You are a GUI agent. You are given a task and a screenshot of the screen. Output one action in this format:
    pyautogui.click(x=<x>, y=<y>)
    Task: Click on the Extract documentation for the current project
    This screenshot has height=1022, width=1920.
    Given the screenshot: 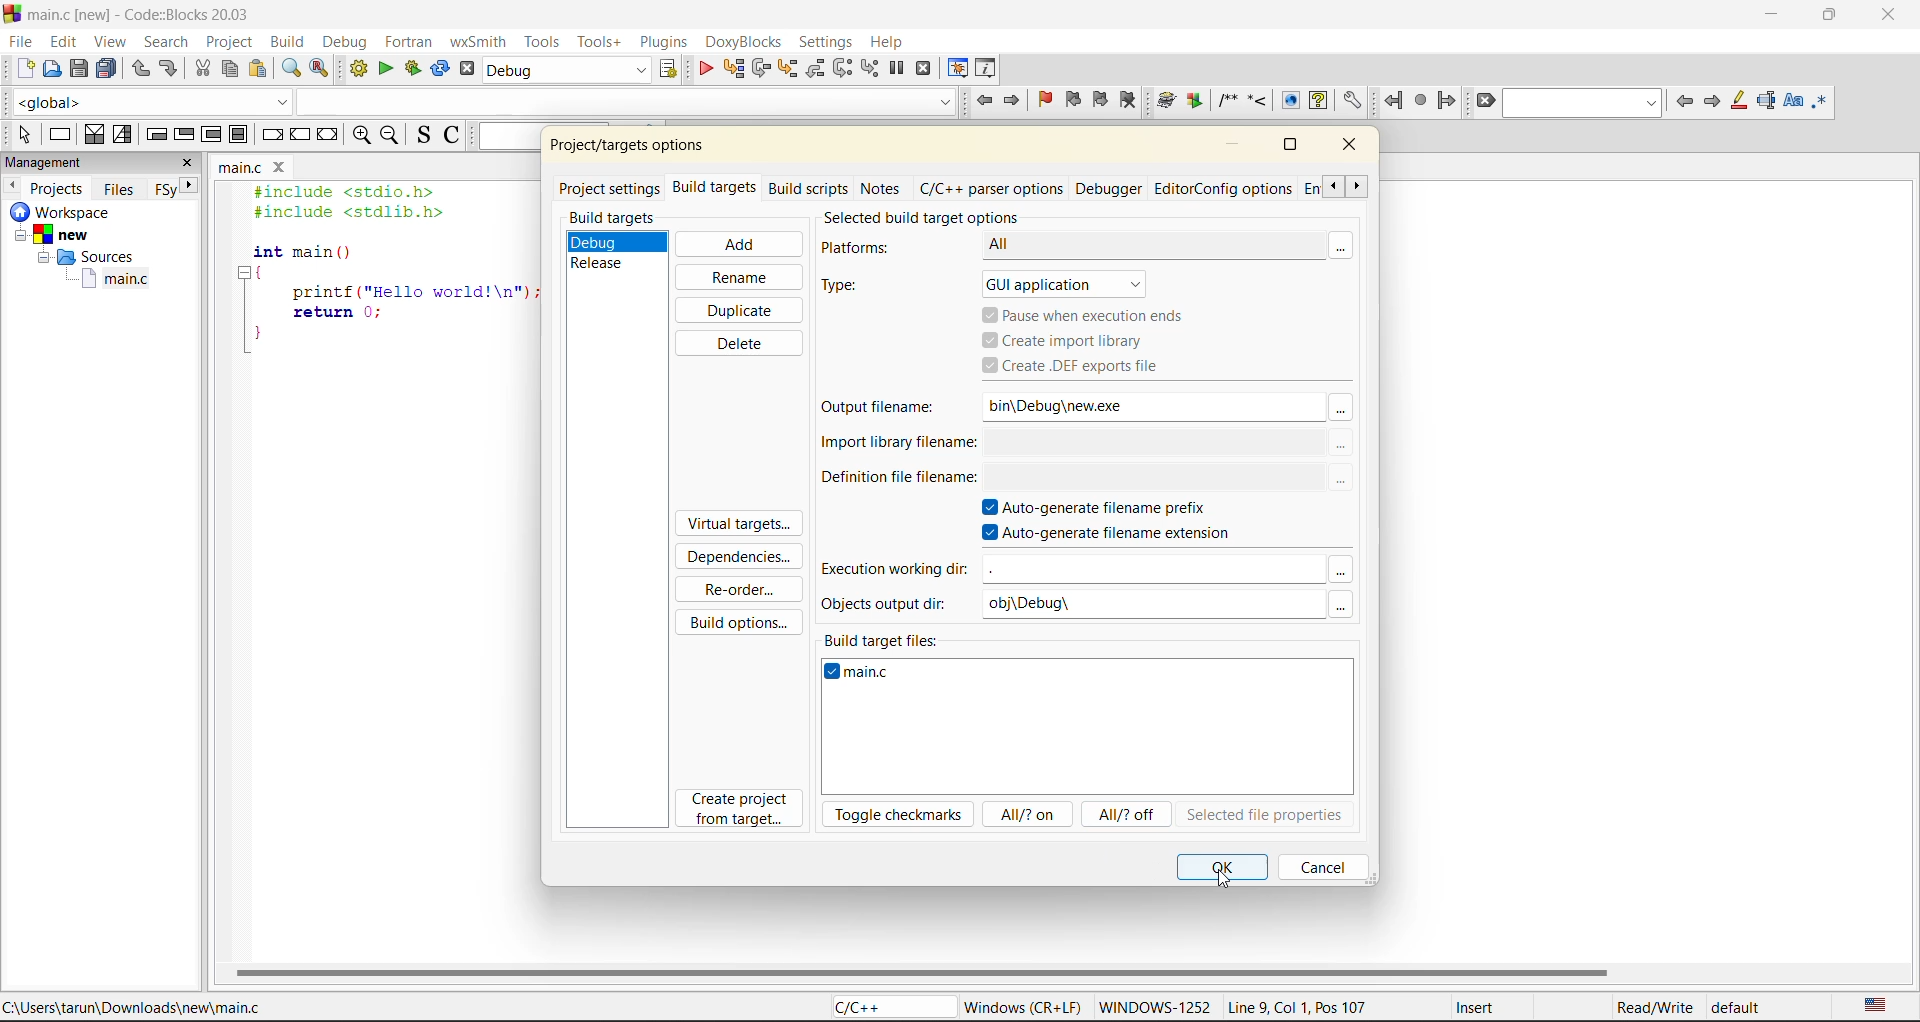 What is the action you would take?
    pyautogui.click(x=1195, y=101)
    